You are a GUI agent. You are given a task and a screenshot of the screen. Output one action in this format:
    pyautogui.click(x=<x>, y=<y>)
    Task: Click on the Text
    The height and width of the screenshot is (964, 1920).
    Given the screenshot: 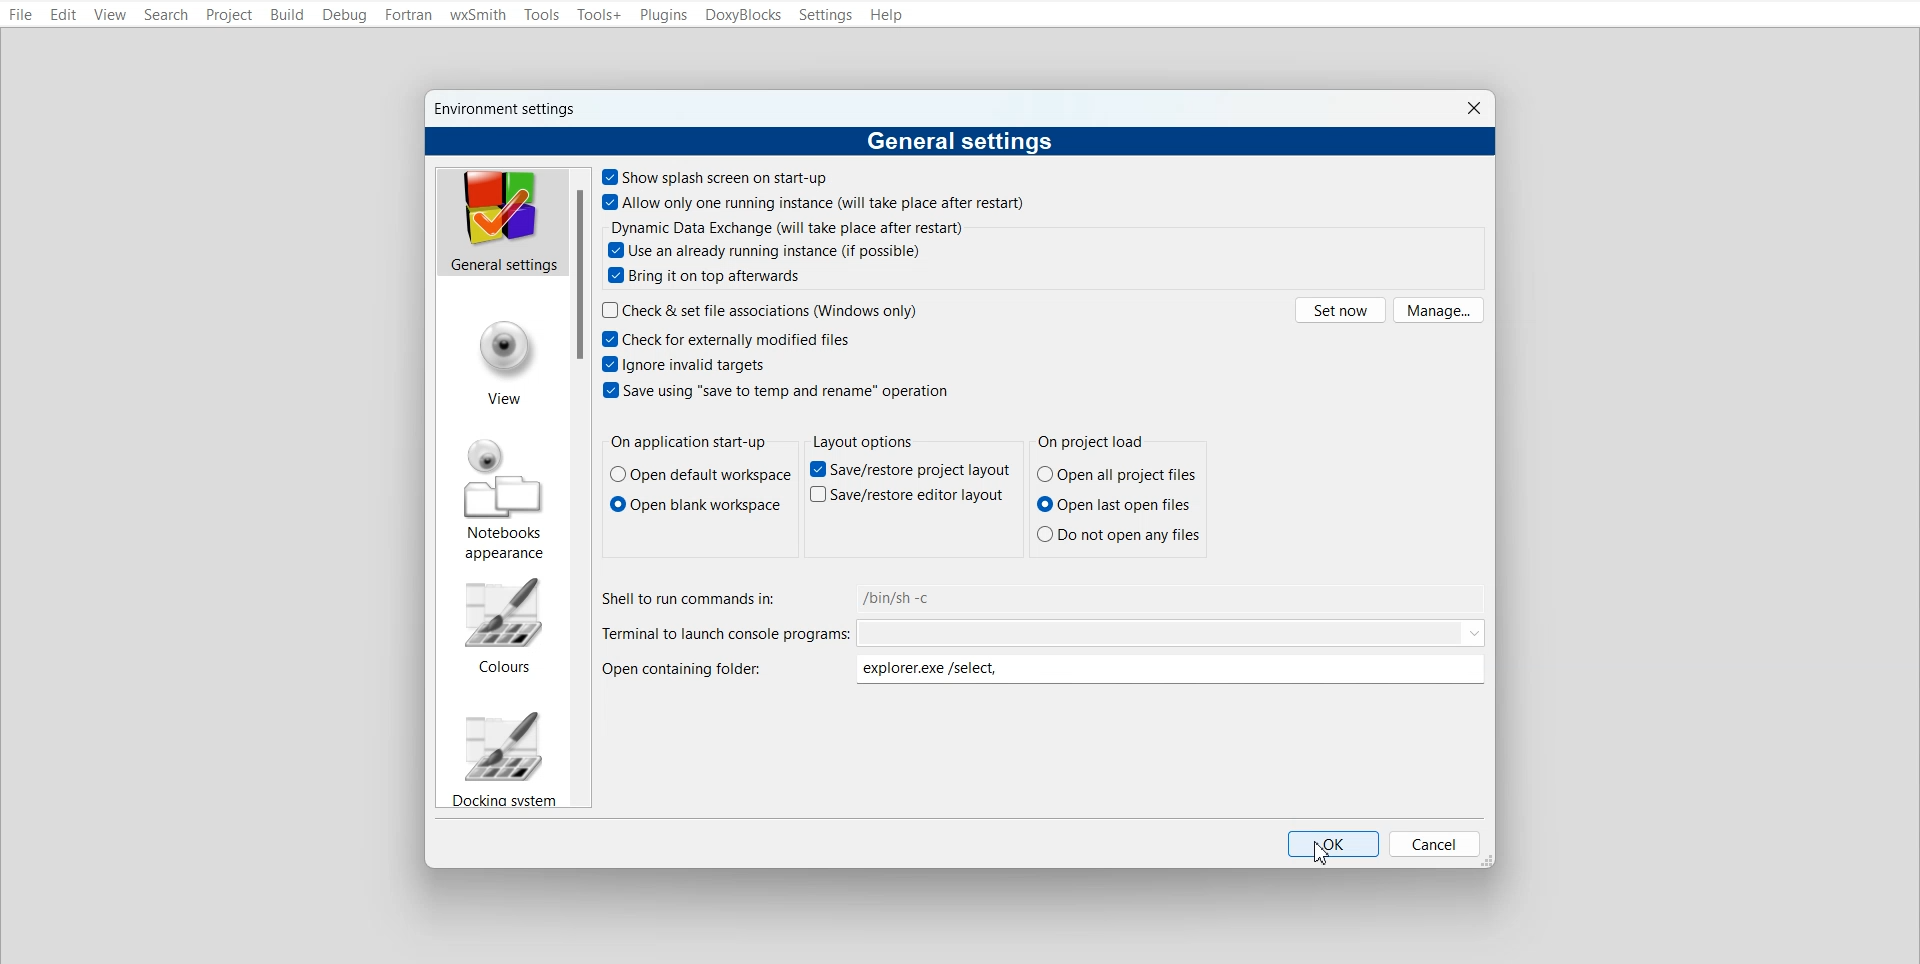 What is the action you would take?
    pyautogui.click(x=1096, y=443)
    